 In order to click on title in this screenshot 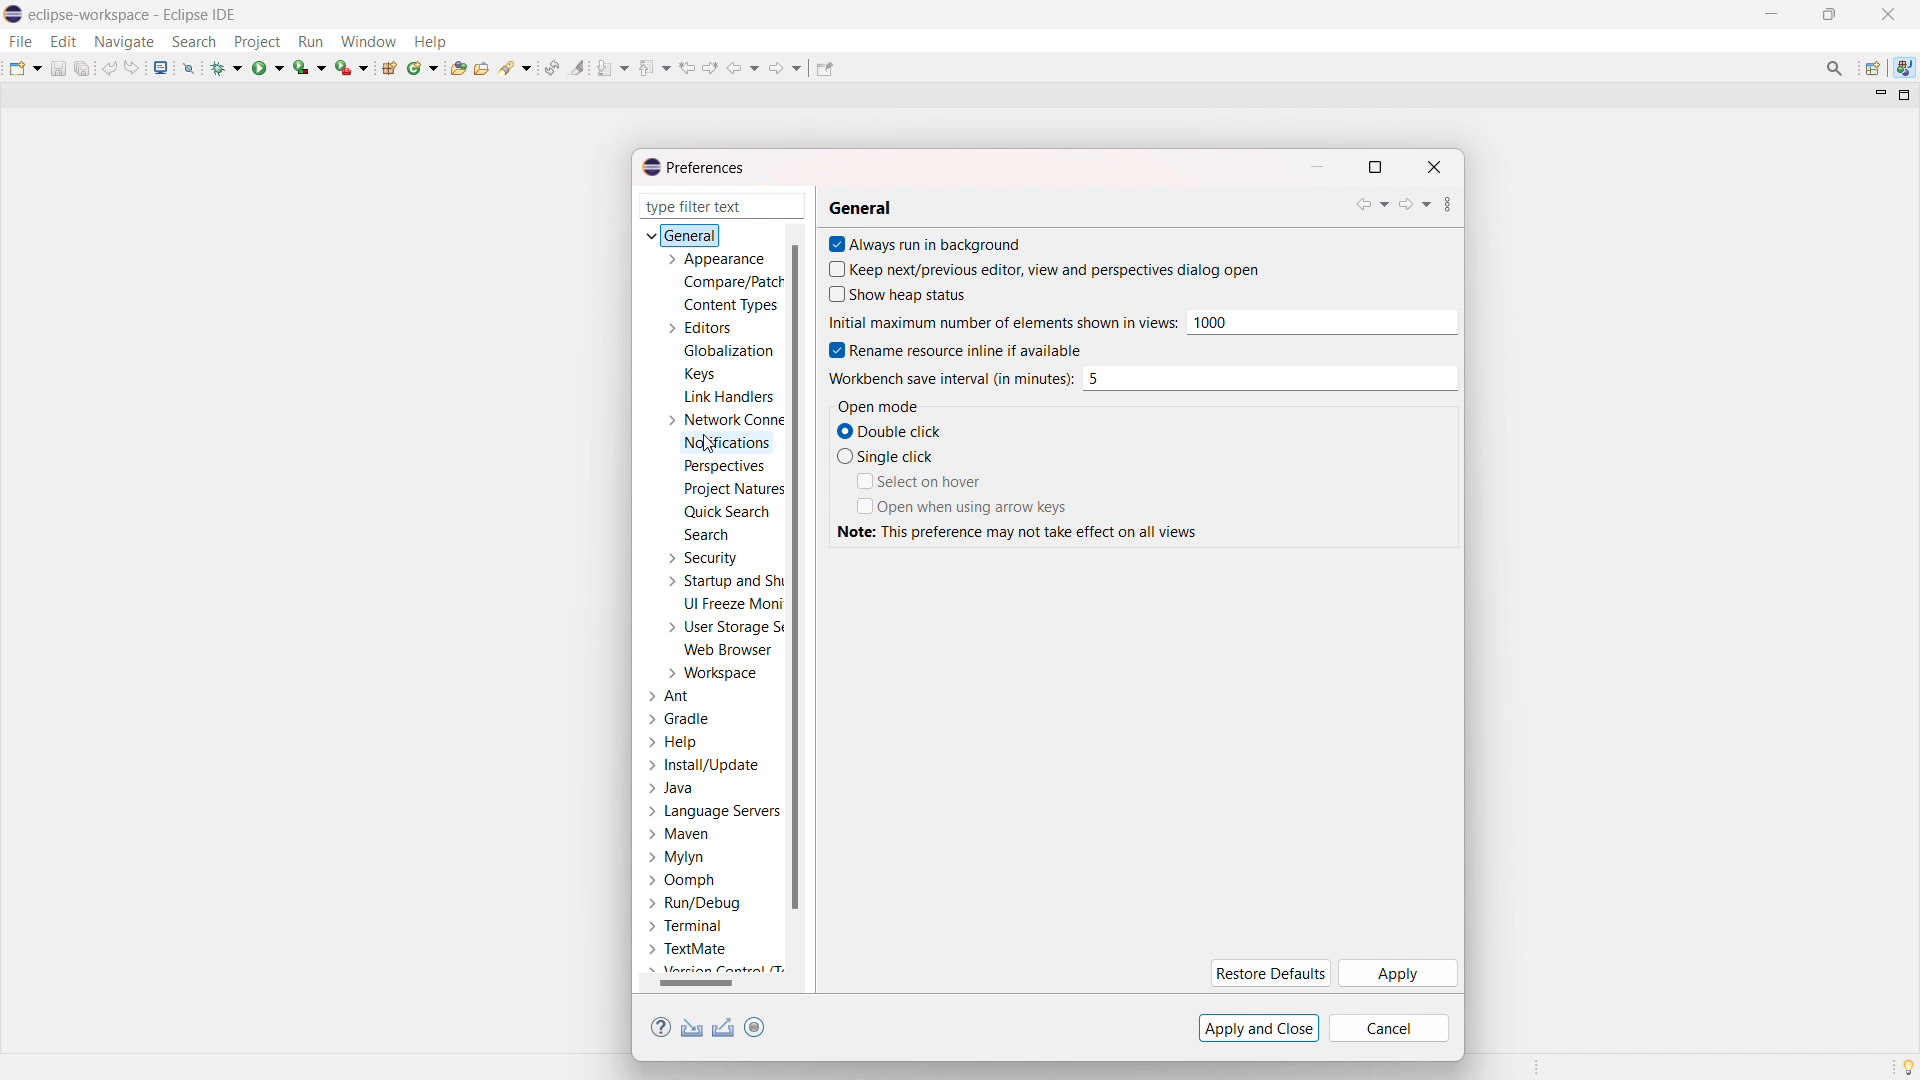, I will do `click(135, 14)`.